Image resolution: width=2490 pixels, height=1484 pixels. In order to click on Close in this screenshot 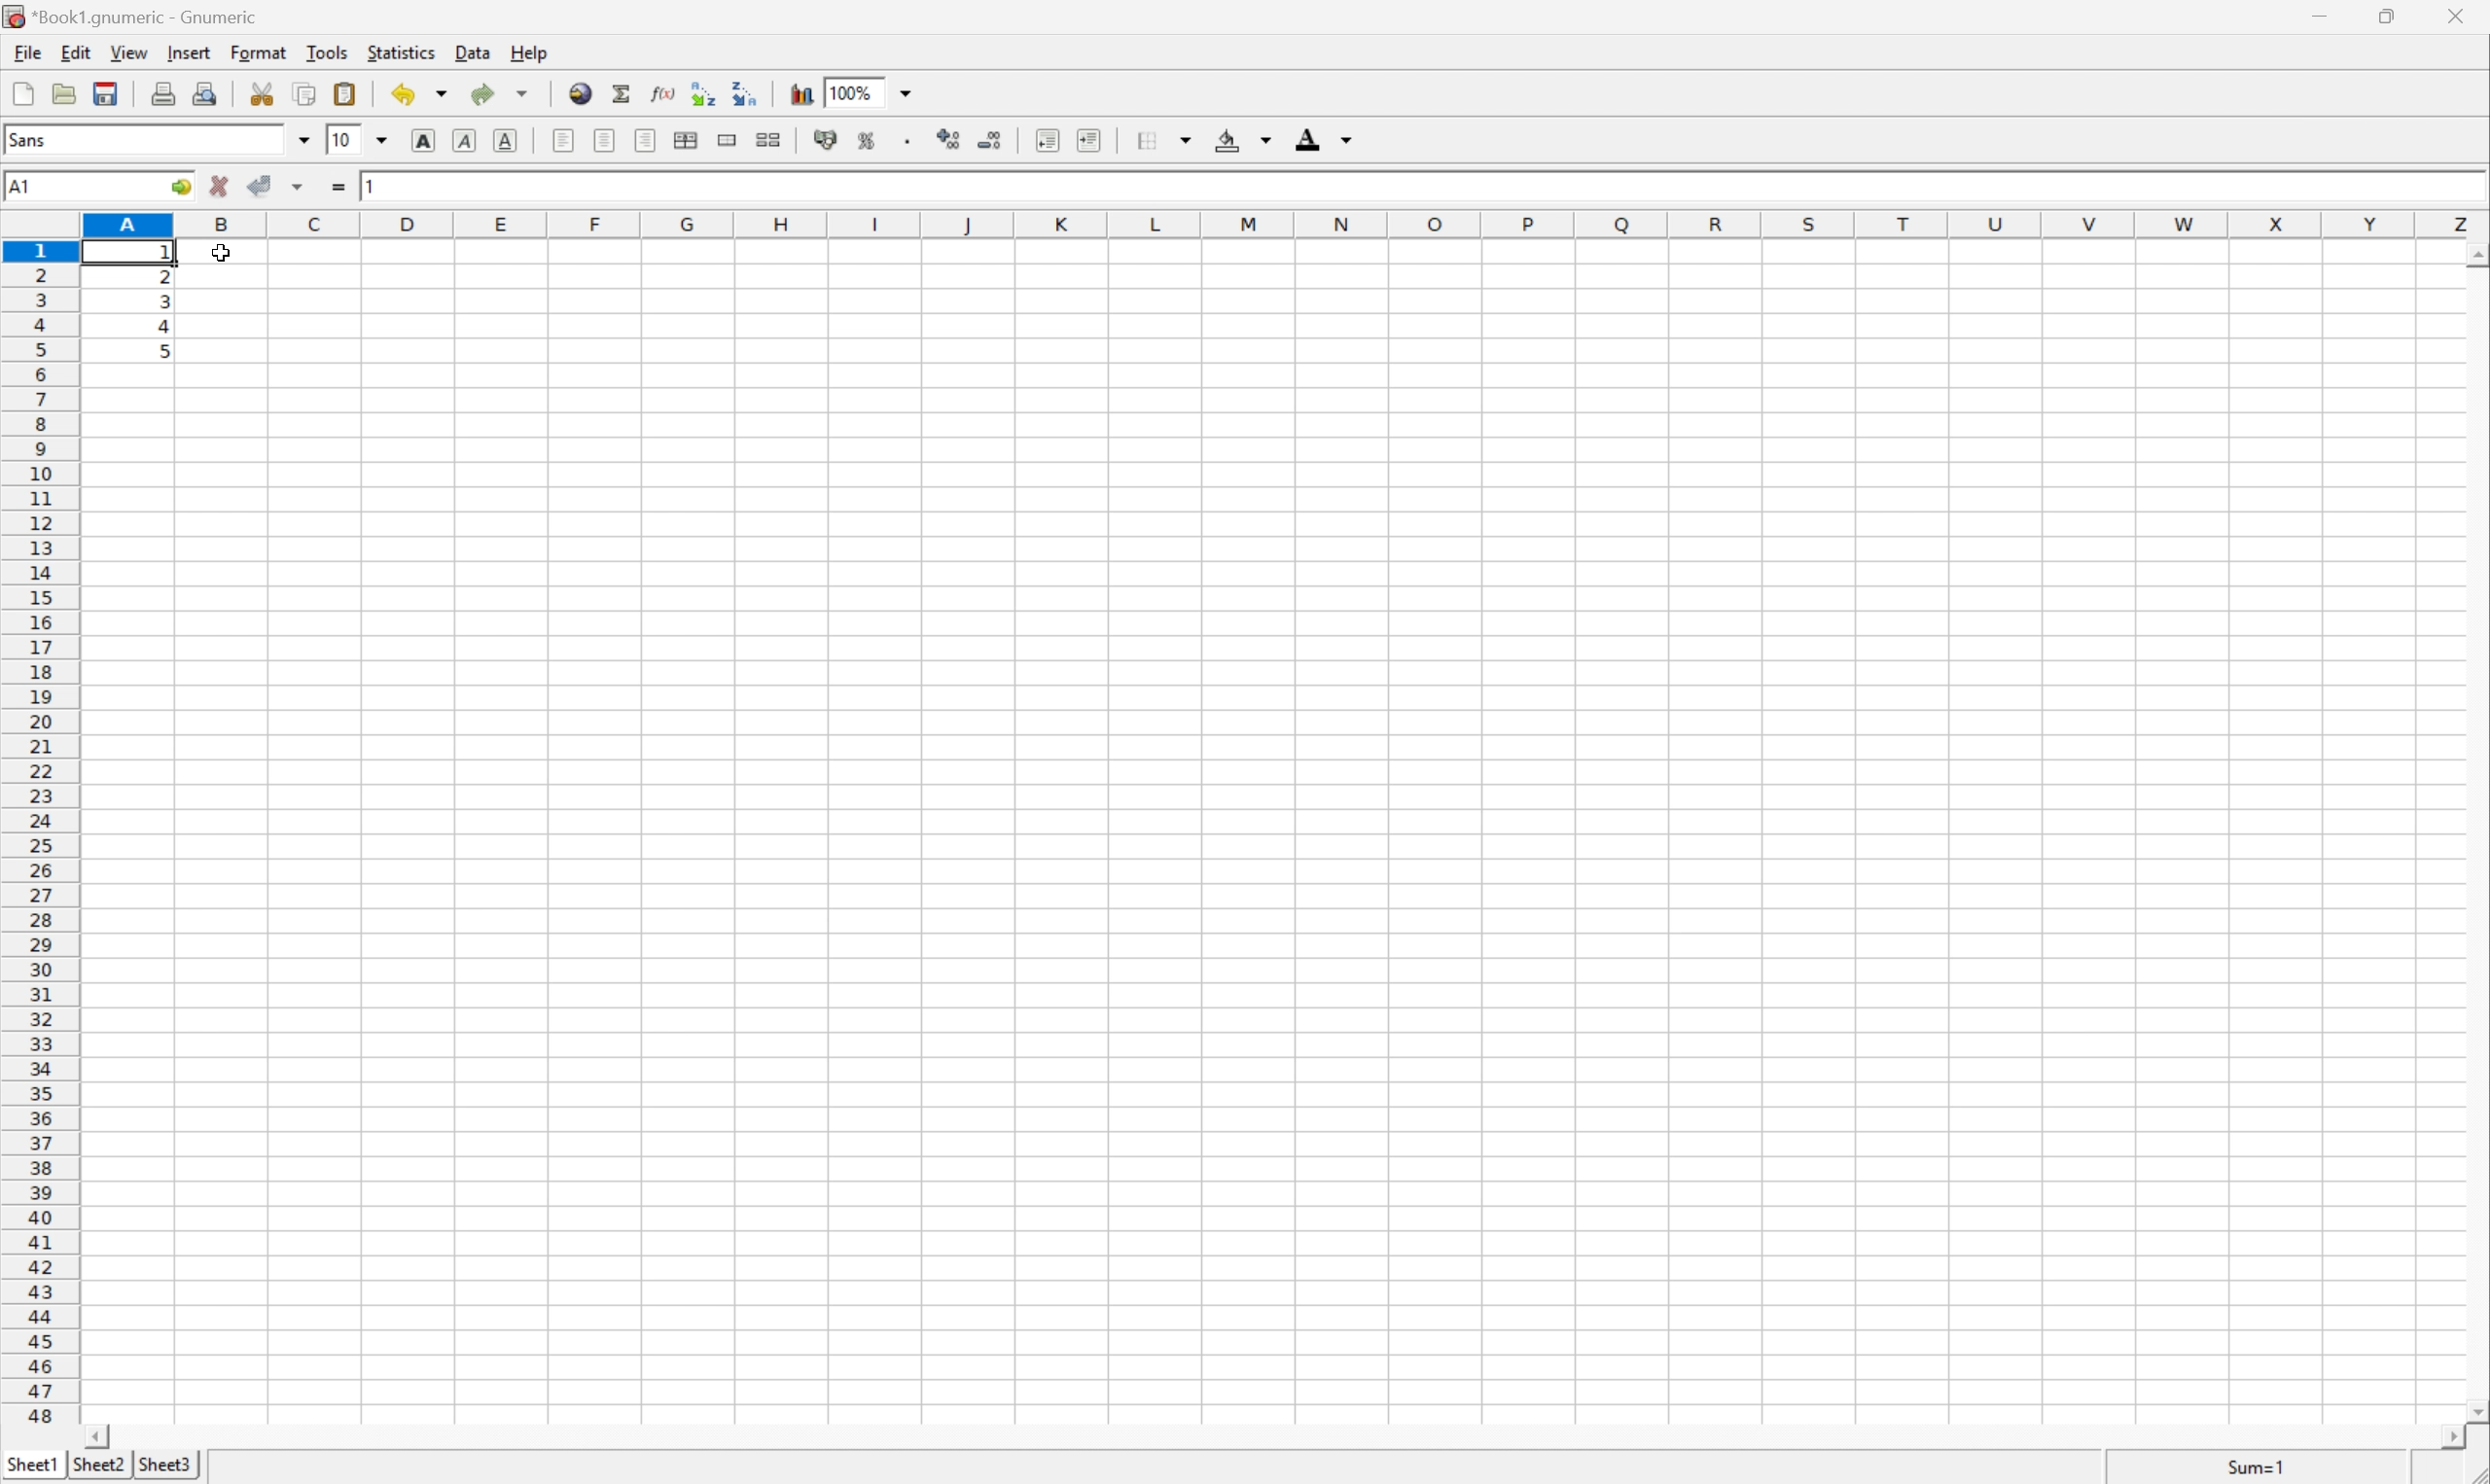, I will do `click(2456, 14)`.